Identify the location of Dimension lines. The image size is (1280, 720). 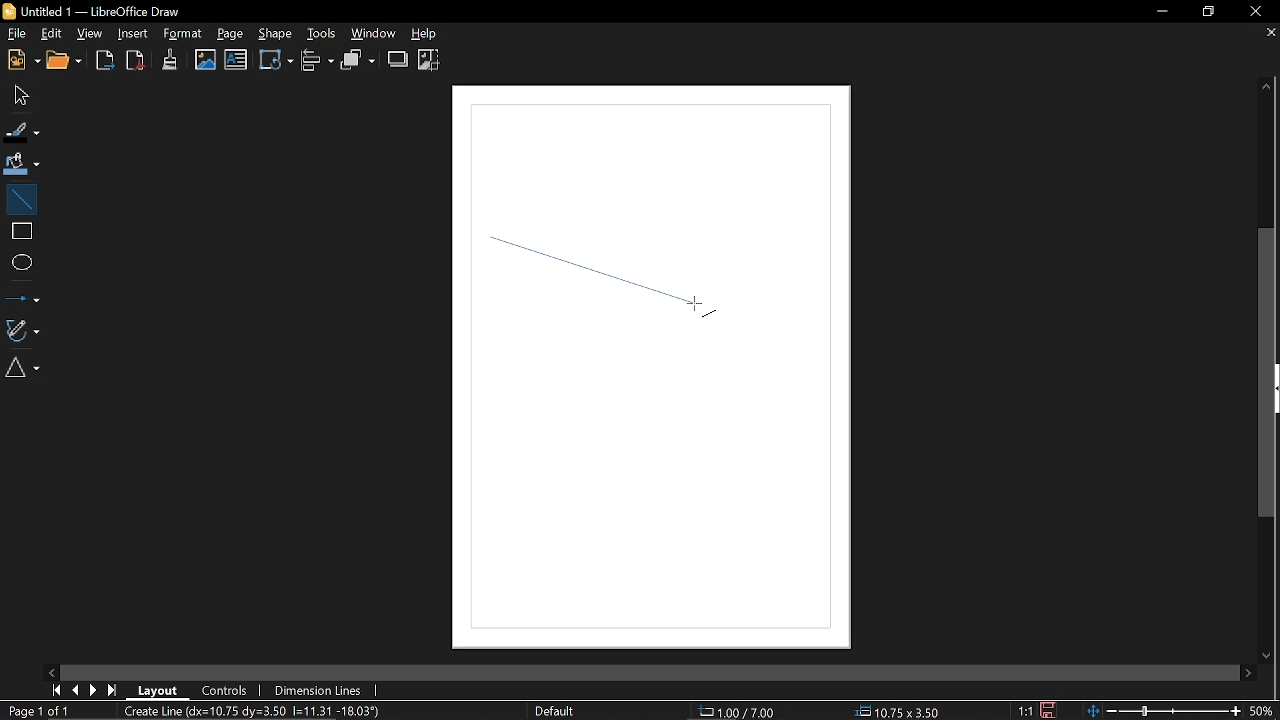
(322, 689).